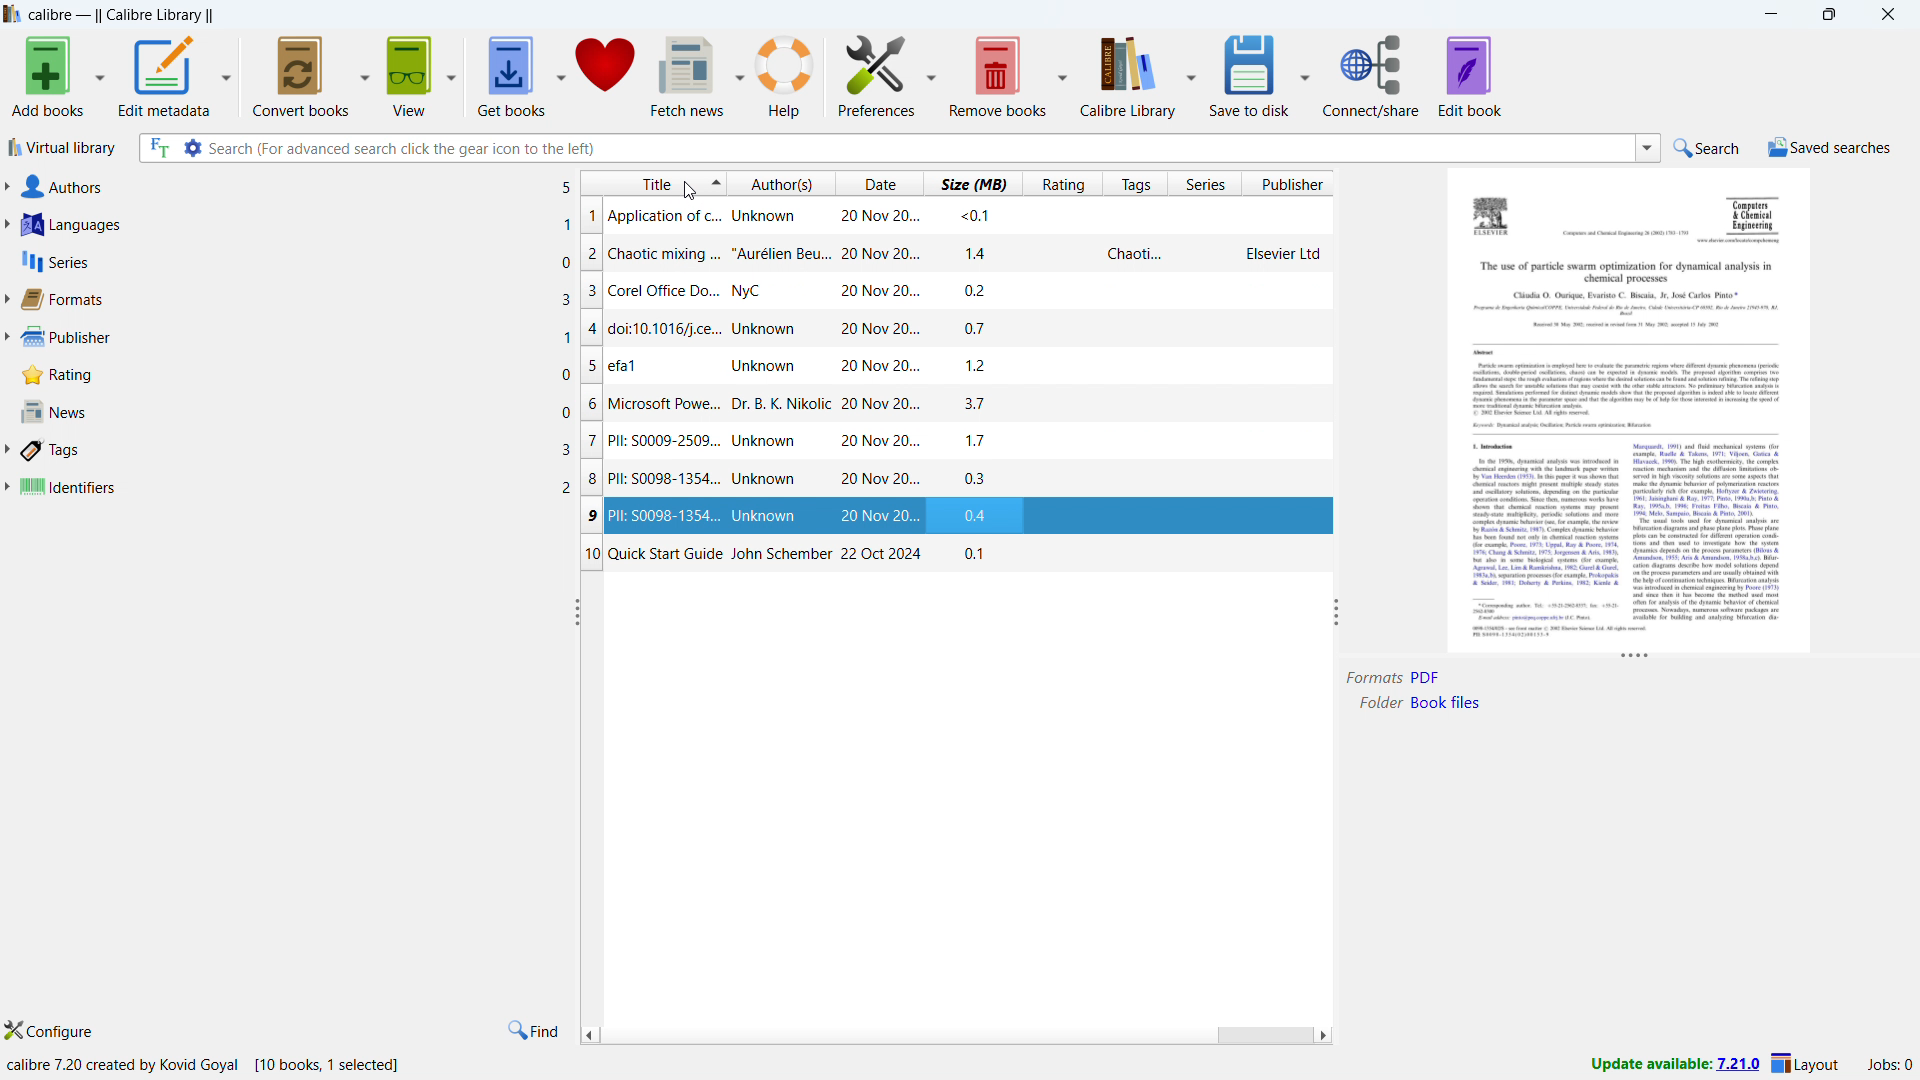 The image size is (1920, 1080). Describe the element at coordinates (590, 555) in the screenshot. I see `10` at that location.